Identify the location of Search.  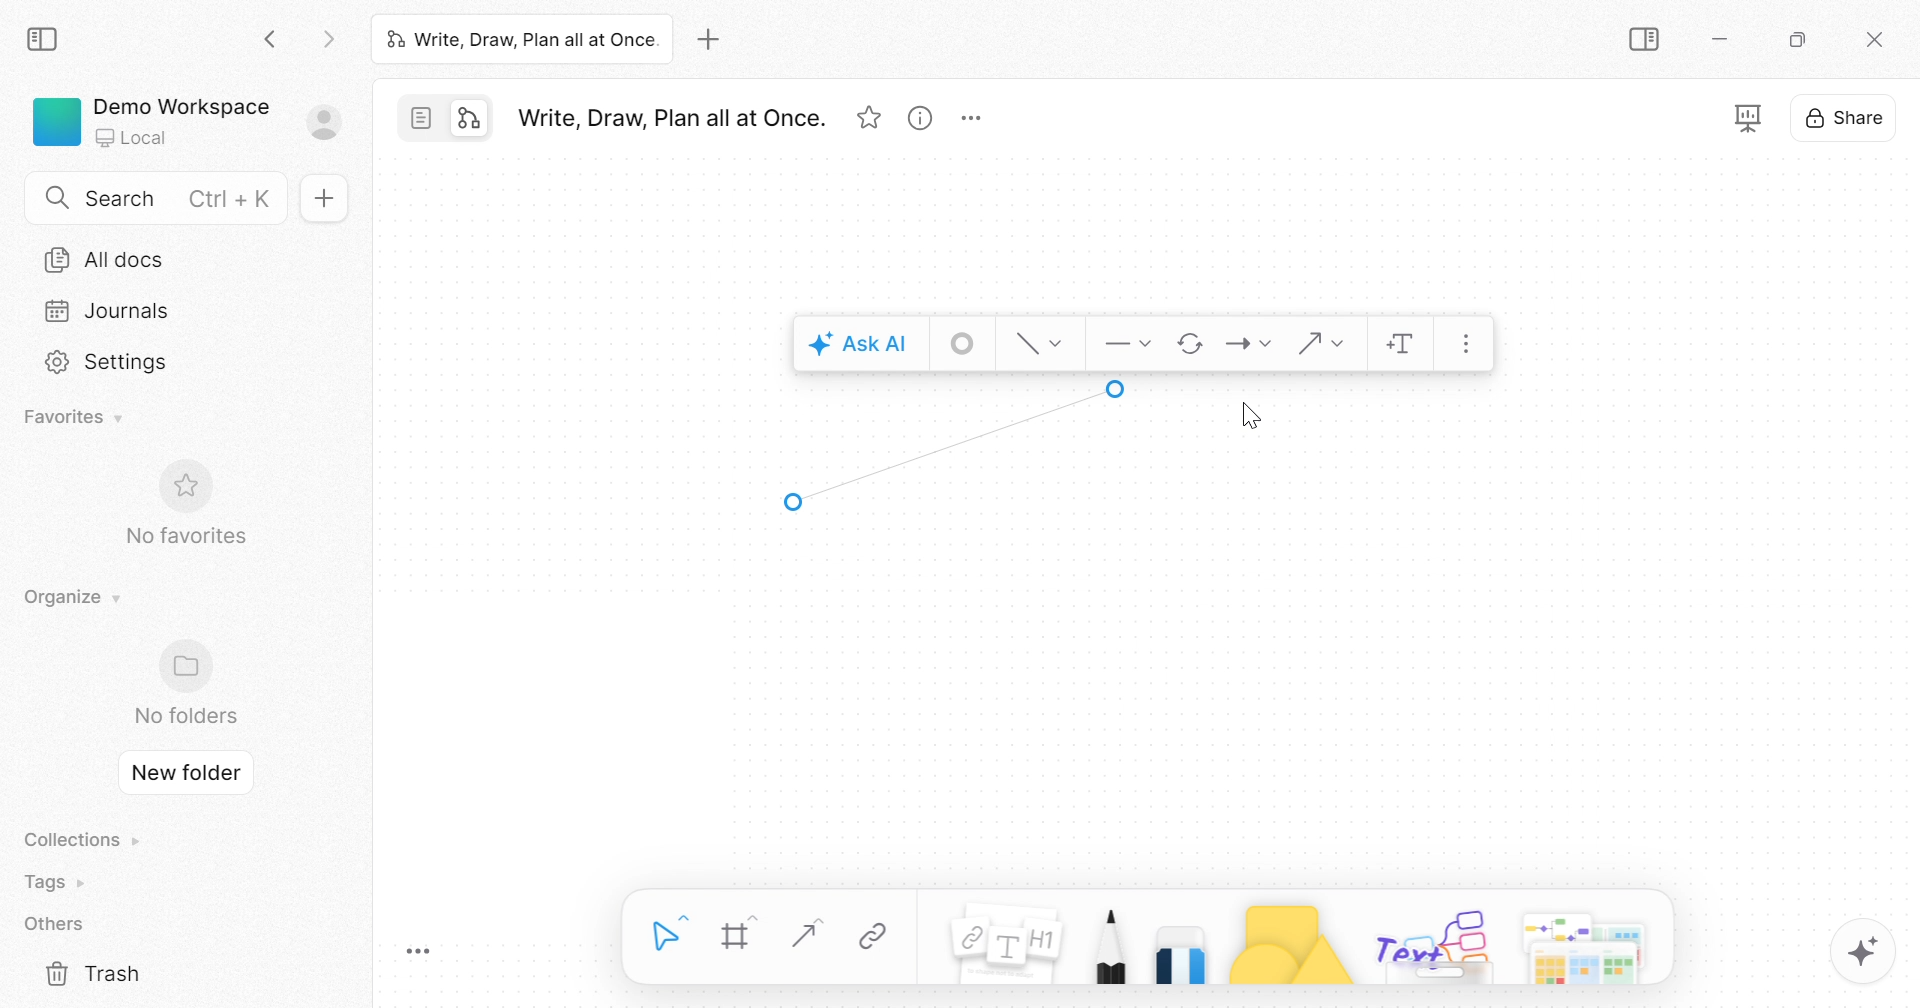
(120, 198).